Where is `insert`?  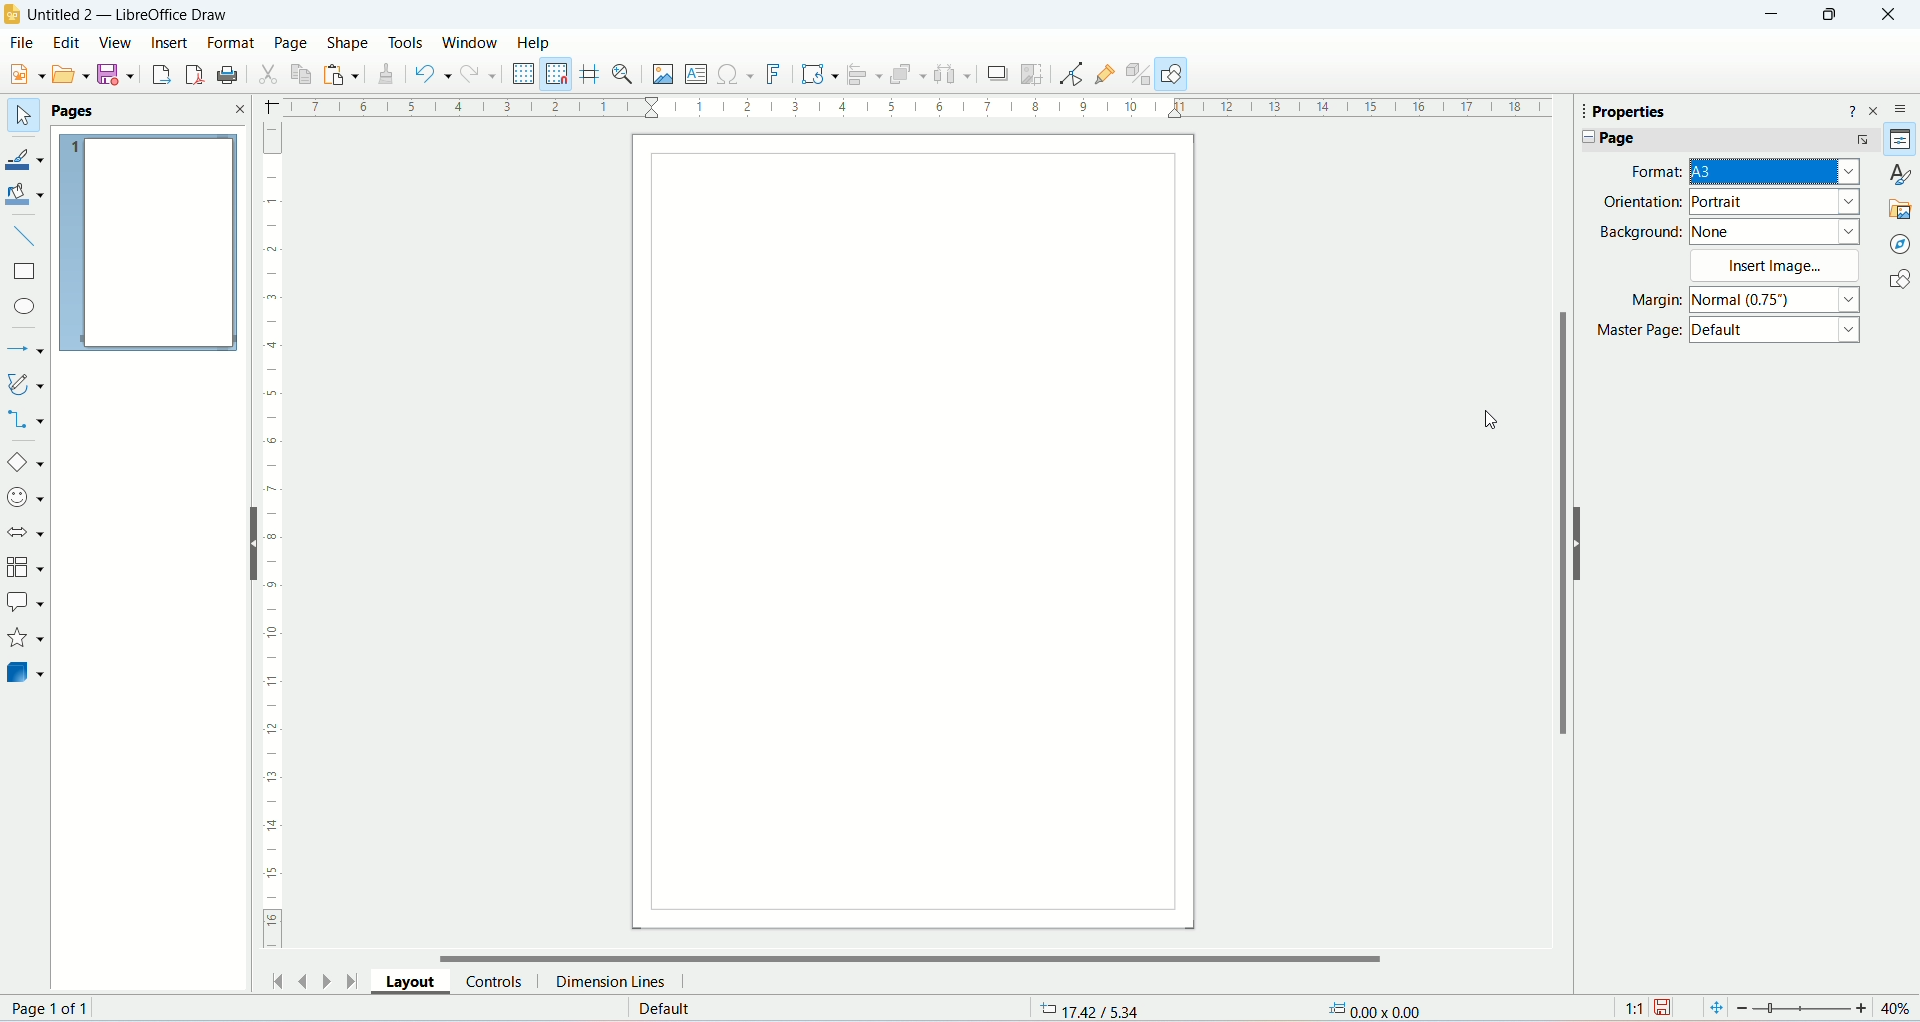 insert is located at coordinates (172, 41).